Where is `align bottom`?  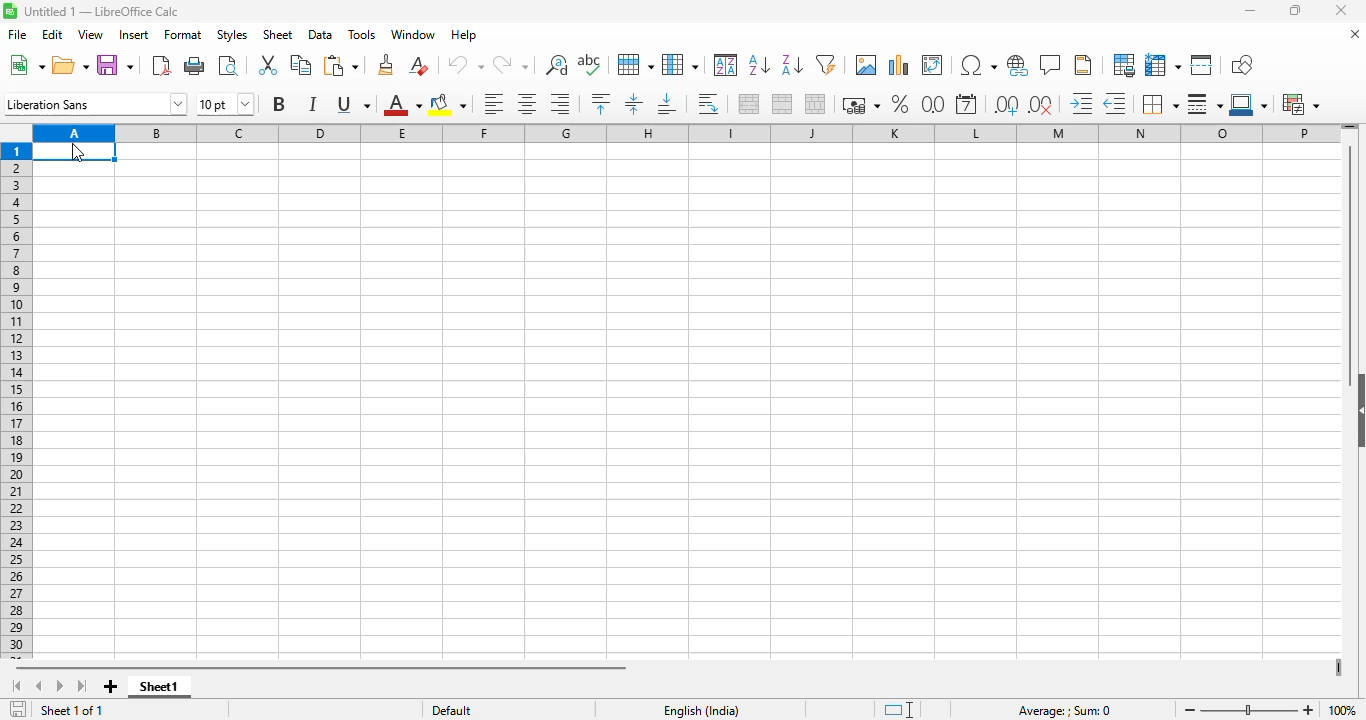 align bottom is located at coordinates (667, 104).